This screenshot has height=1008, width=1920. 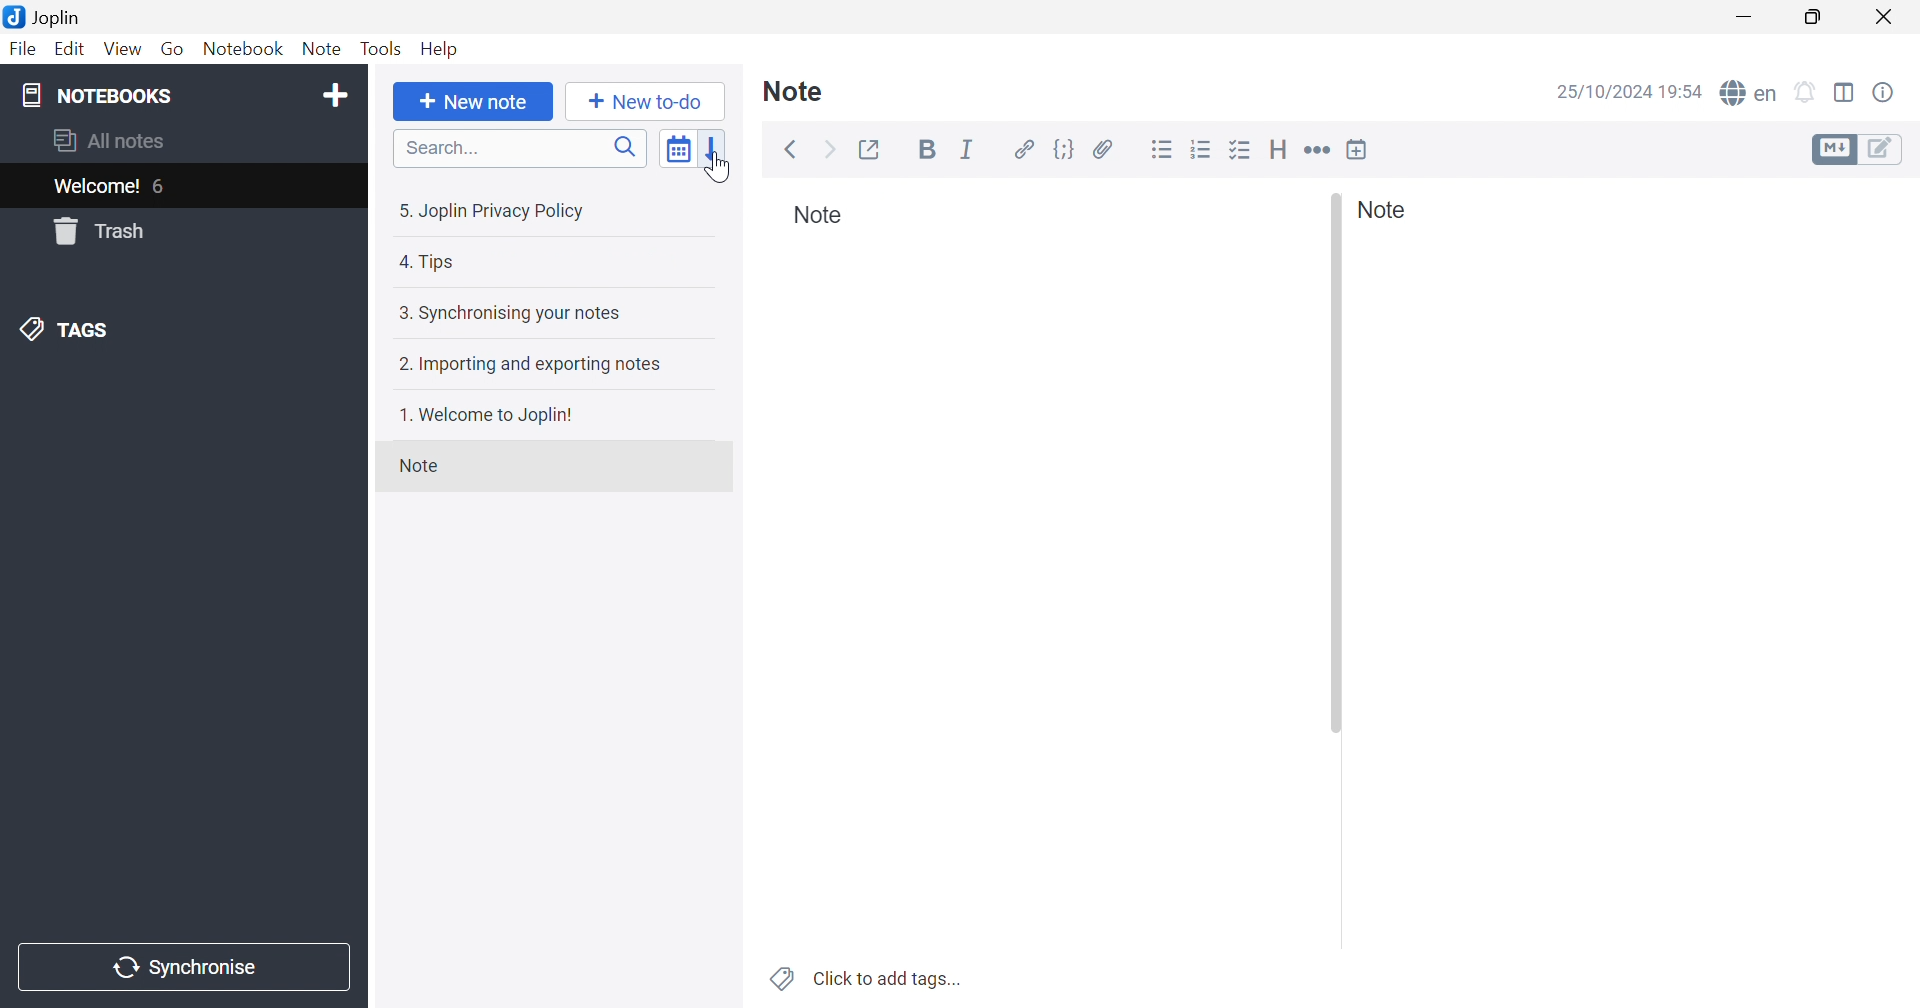 What do you see at coordinates (875, 149) in the screenshot?
I see `Toggle external editing` at bounding box center [875, 149].